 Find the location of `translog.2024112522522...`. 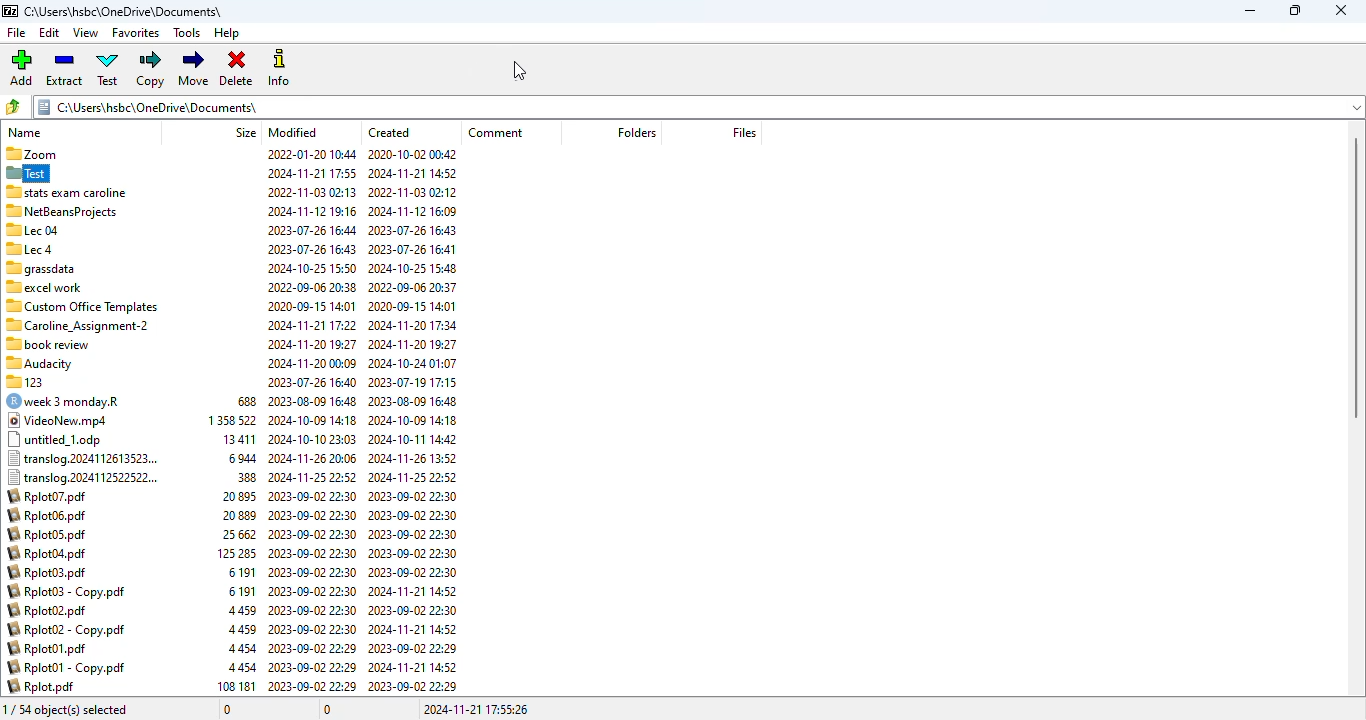

translog.2024112522522... is located at coordinates (83, 477).